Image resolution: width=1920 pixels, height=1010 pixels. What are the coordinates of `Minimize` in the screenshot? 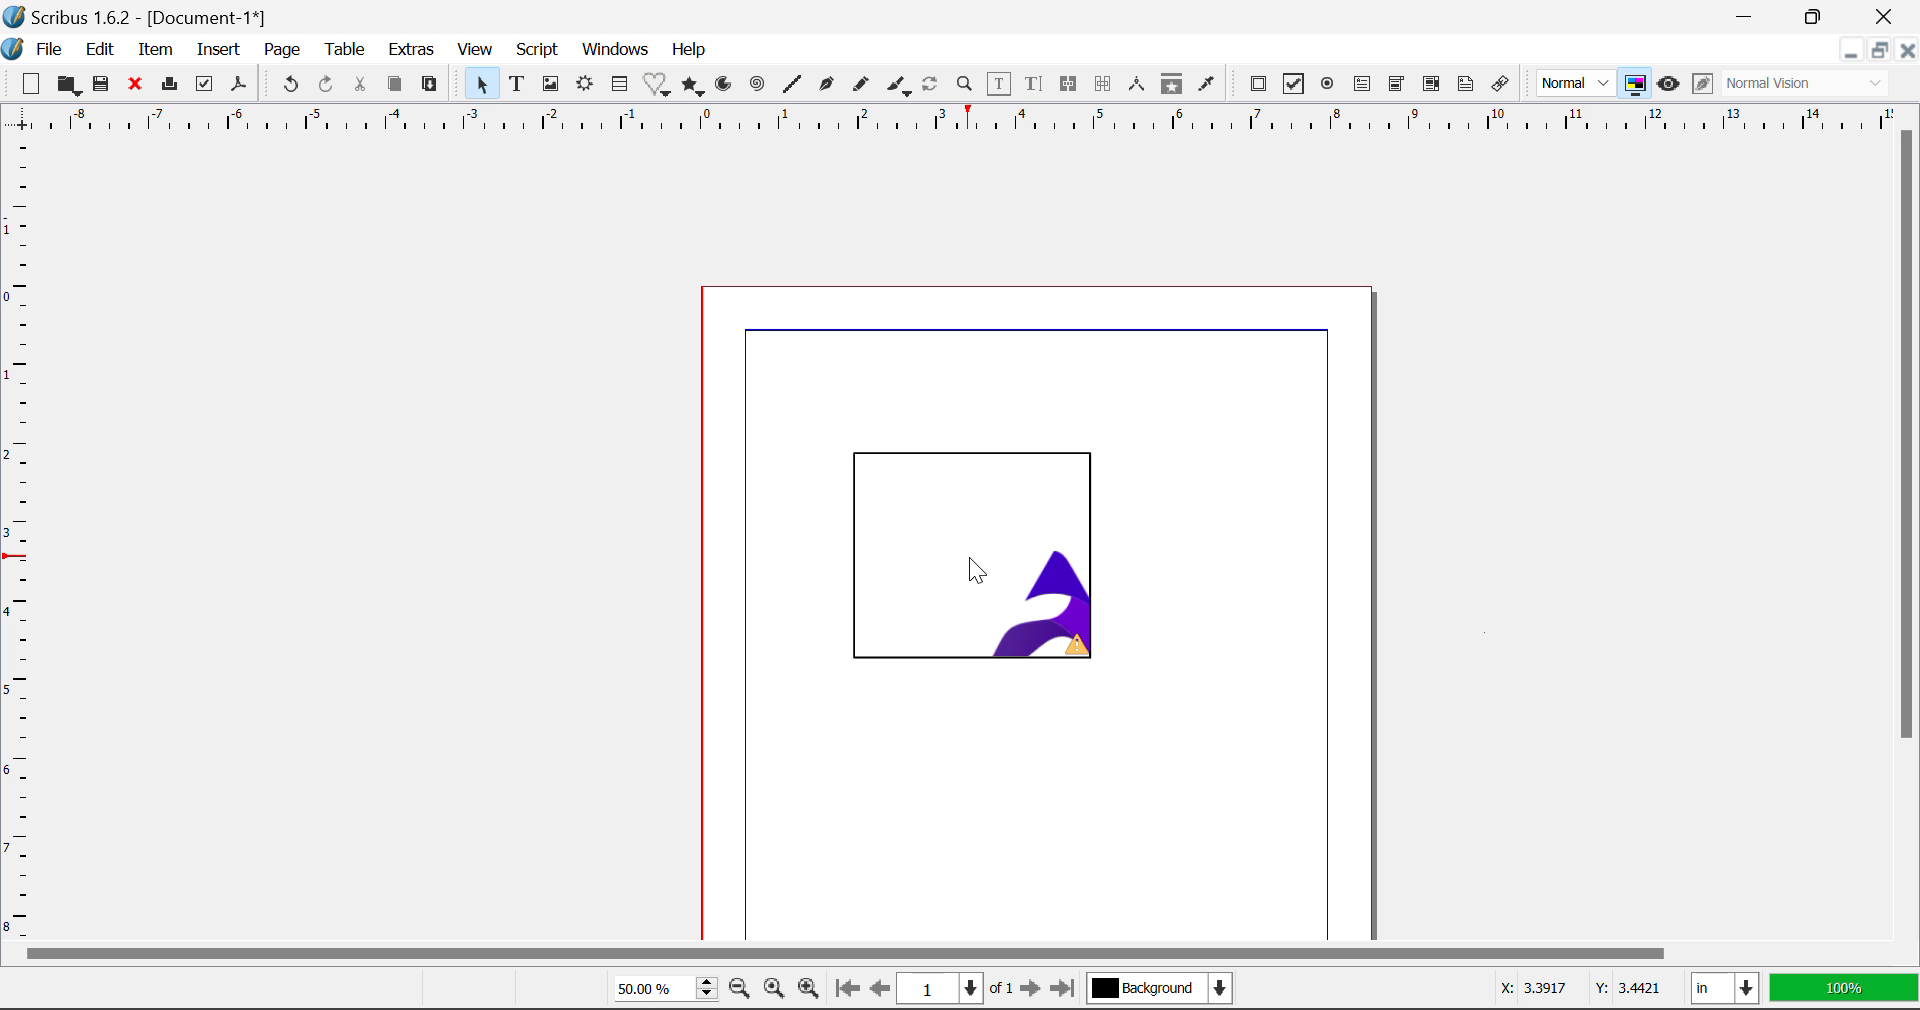 It's located at (1882, 50).